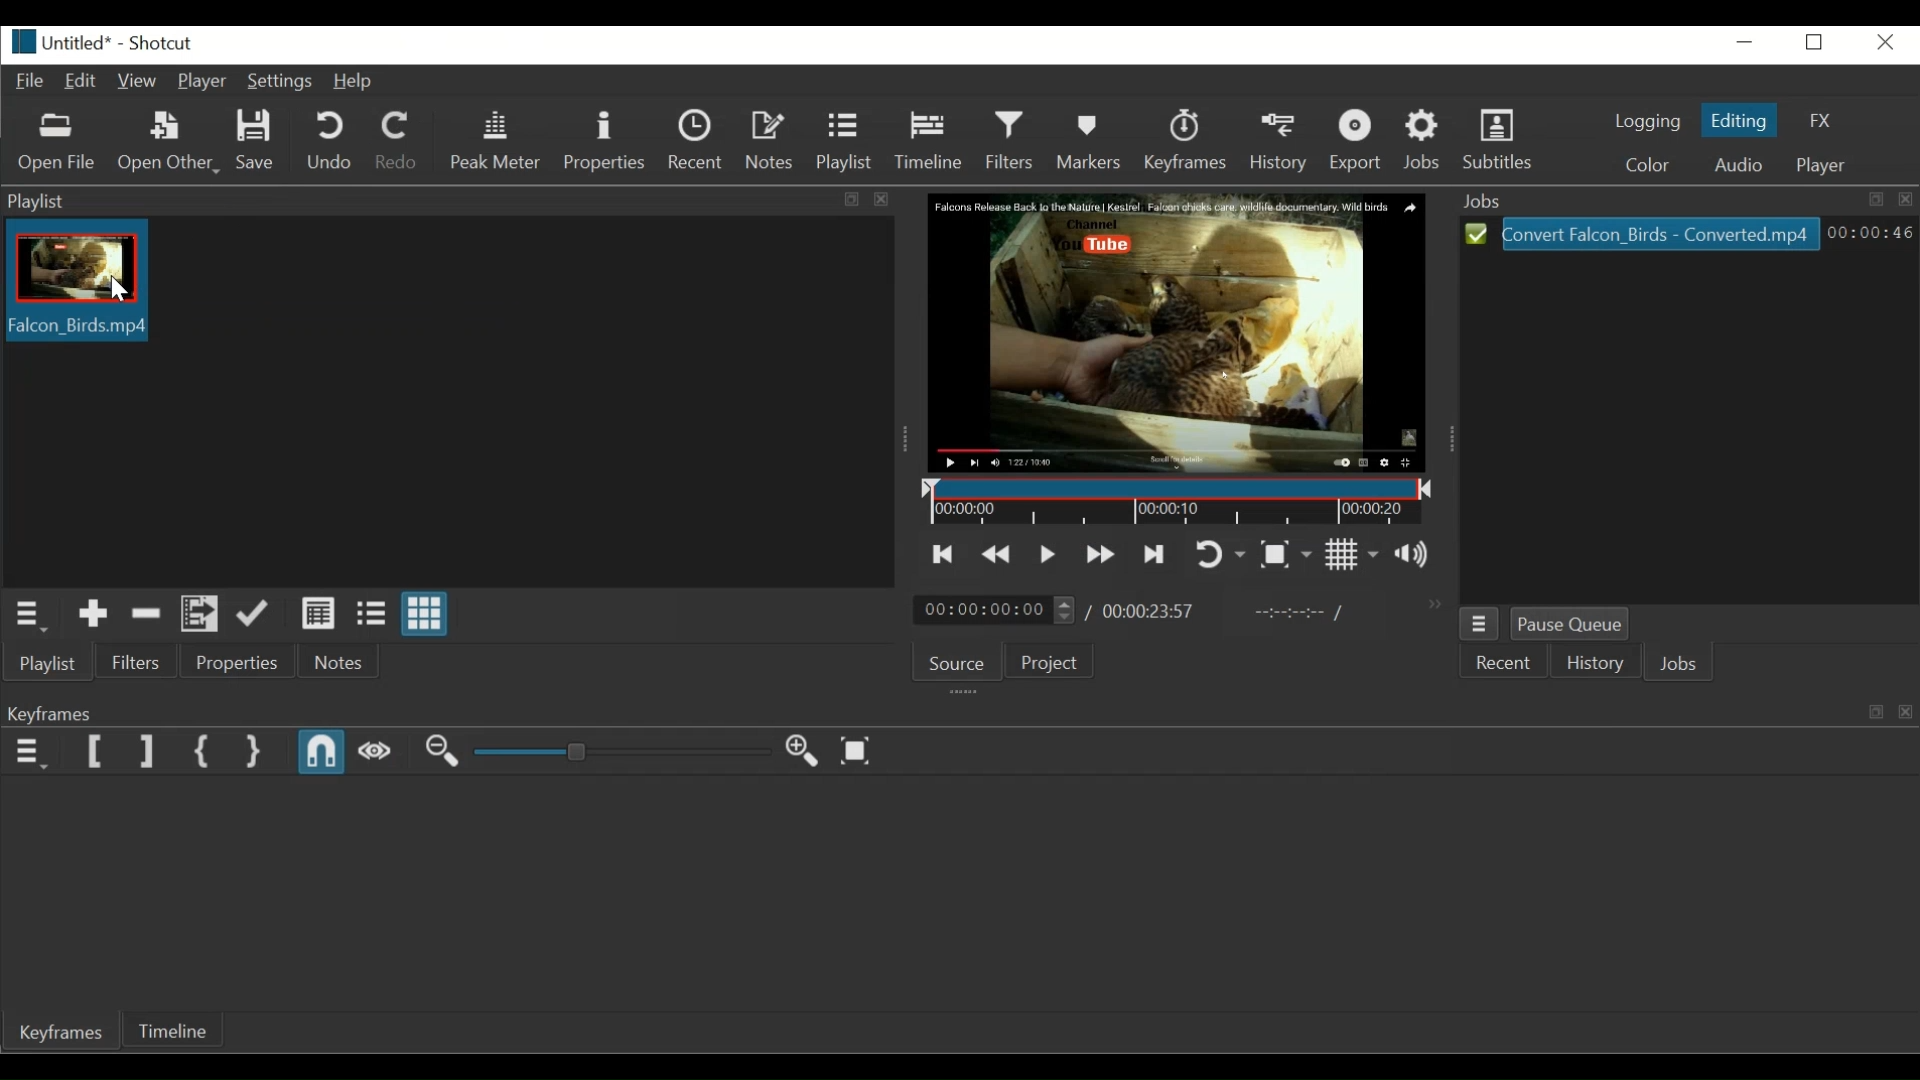 The width and height of the screenshot is (1920, 1080). I want to click on History, so click(1594, 664).